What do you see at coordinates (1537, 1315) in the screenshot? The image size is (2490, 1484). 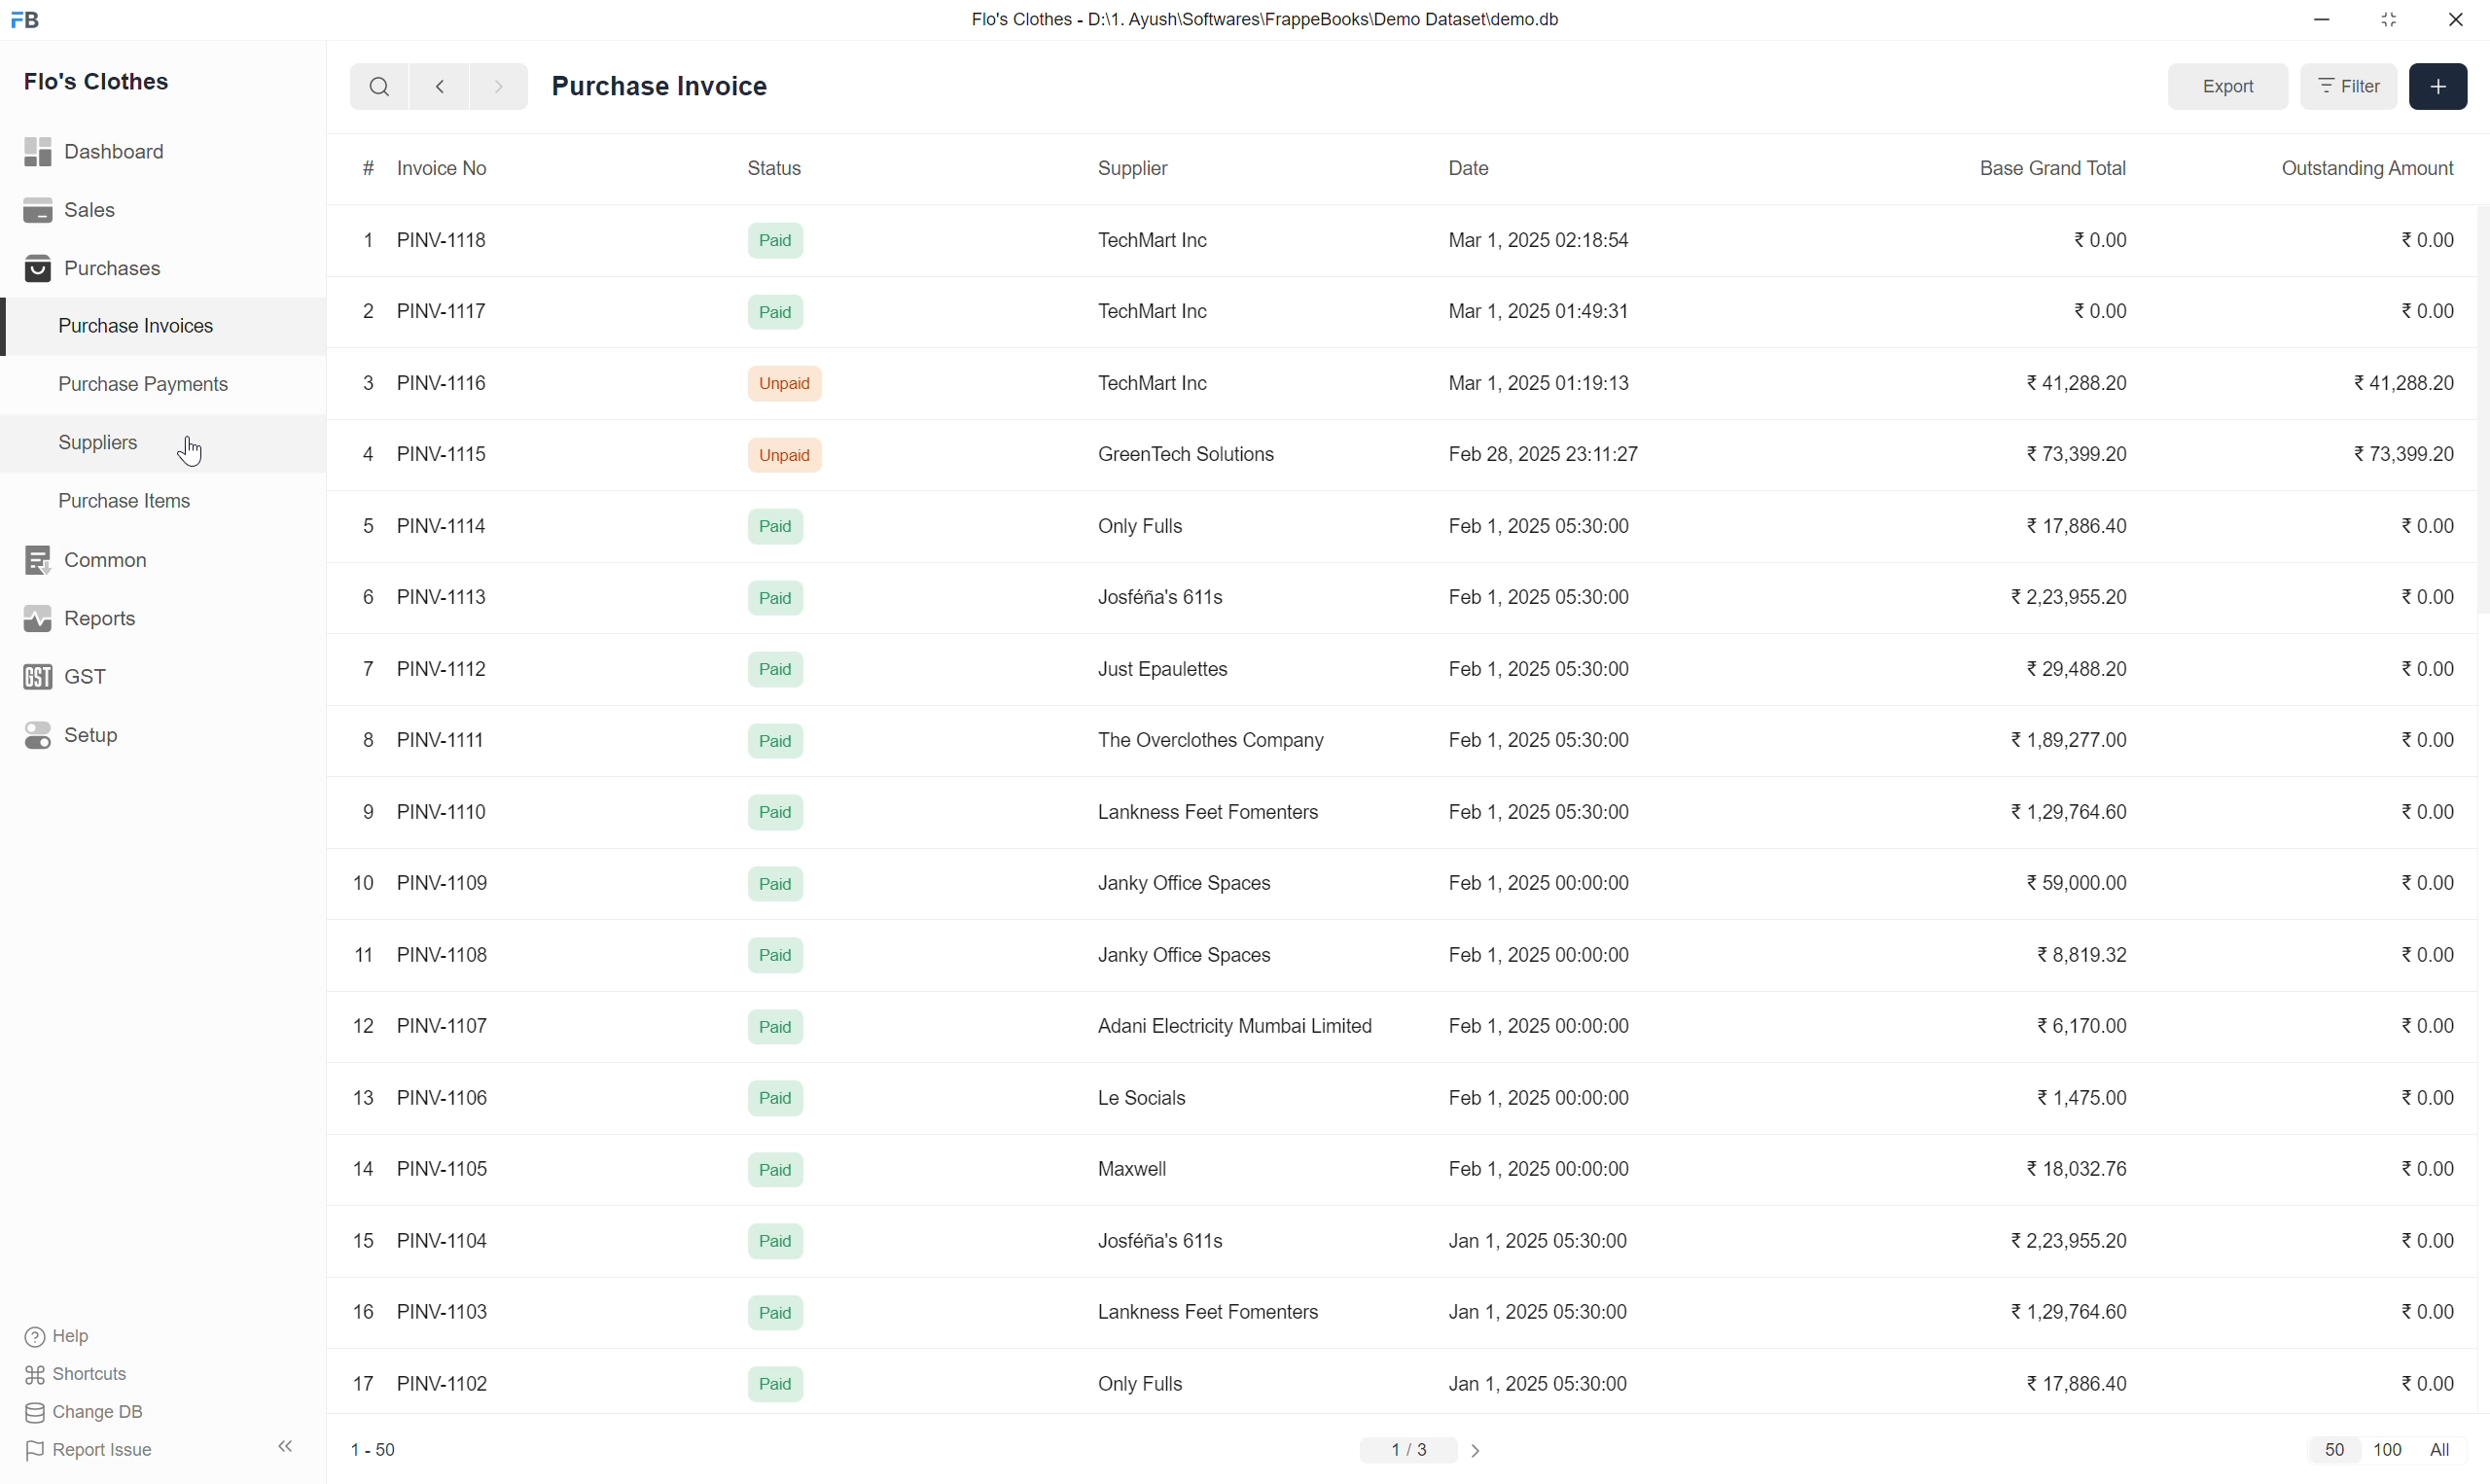 I see `Jan 1, 2025 05:30:00` at bounding box center [1537, 1315].